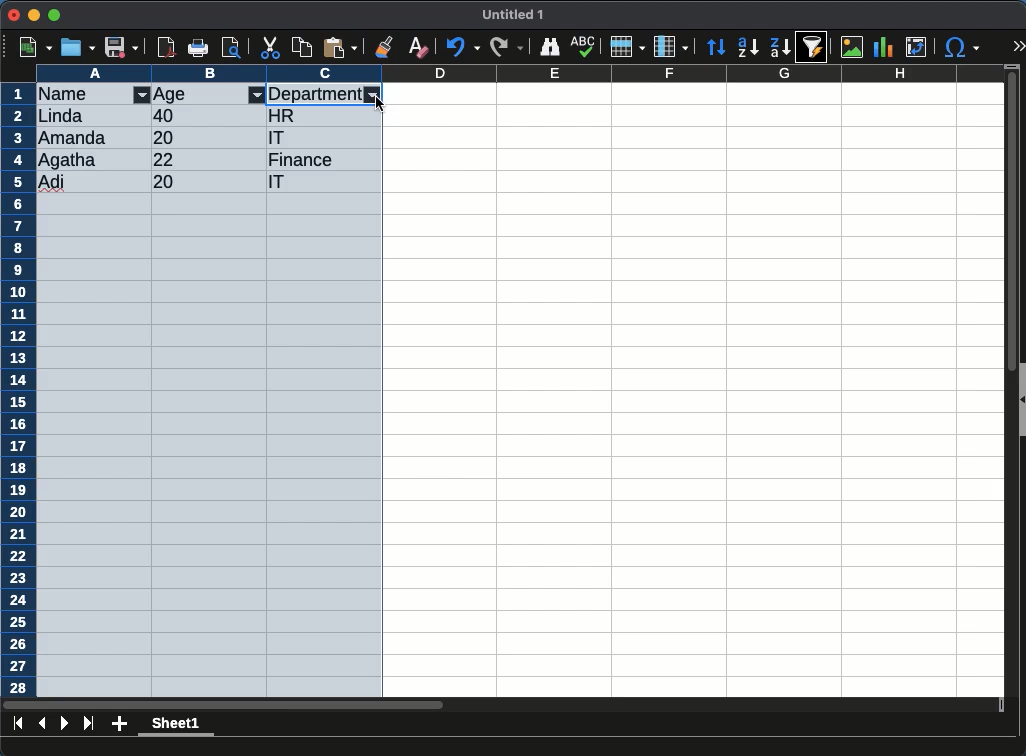 The height and width of the screenshot is (756, 1026). What do you see at coordinates (514, 15) in the screenshot?
I see `untitled 1` at bounding box center [514, 15].